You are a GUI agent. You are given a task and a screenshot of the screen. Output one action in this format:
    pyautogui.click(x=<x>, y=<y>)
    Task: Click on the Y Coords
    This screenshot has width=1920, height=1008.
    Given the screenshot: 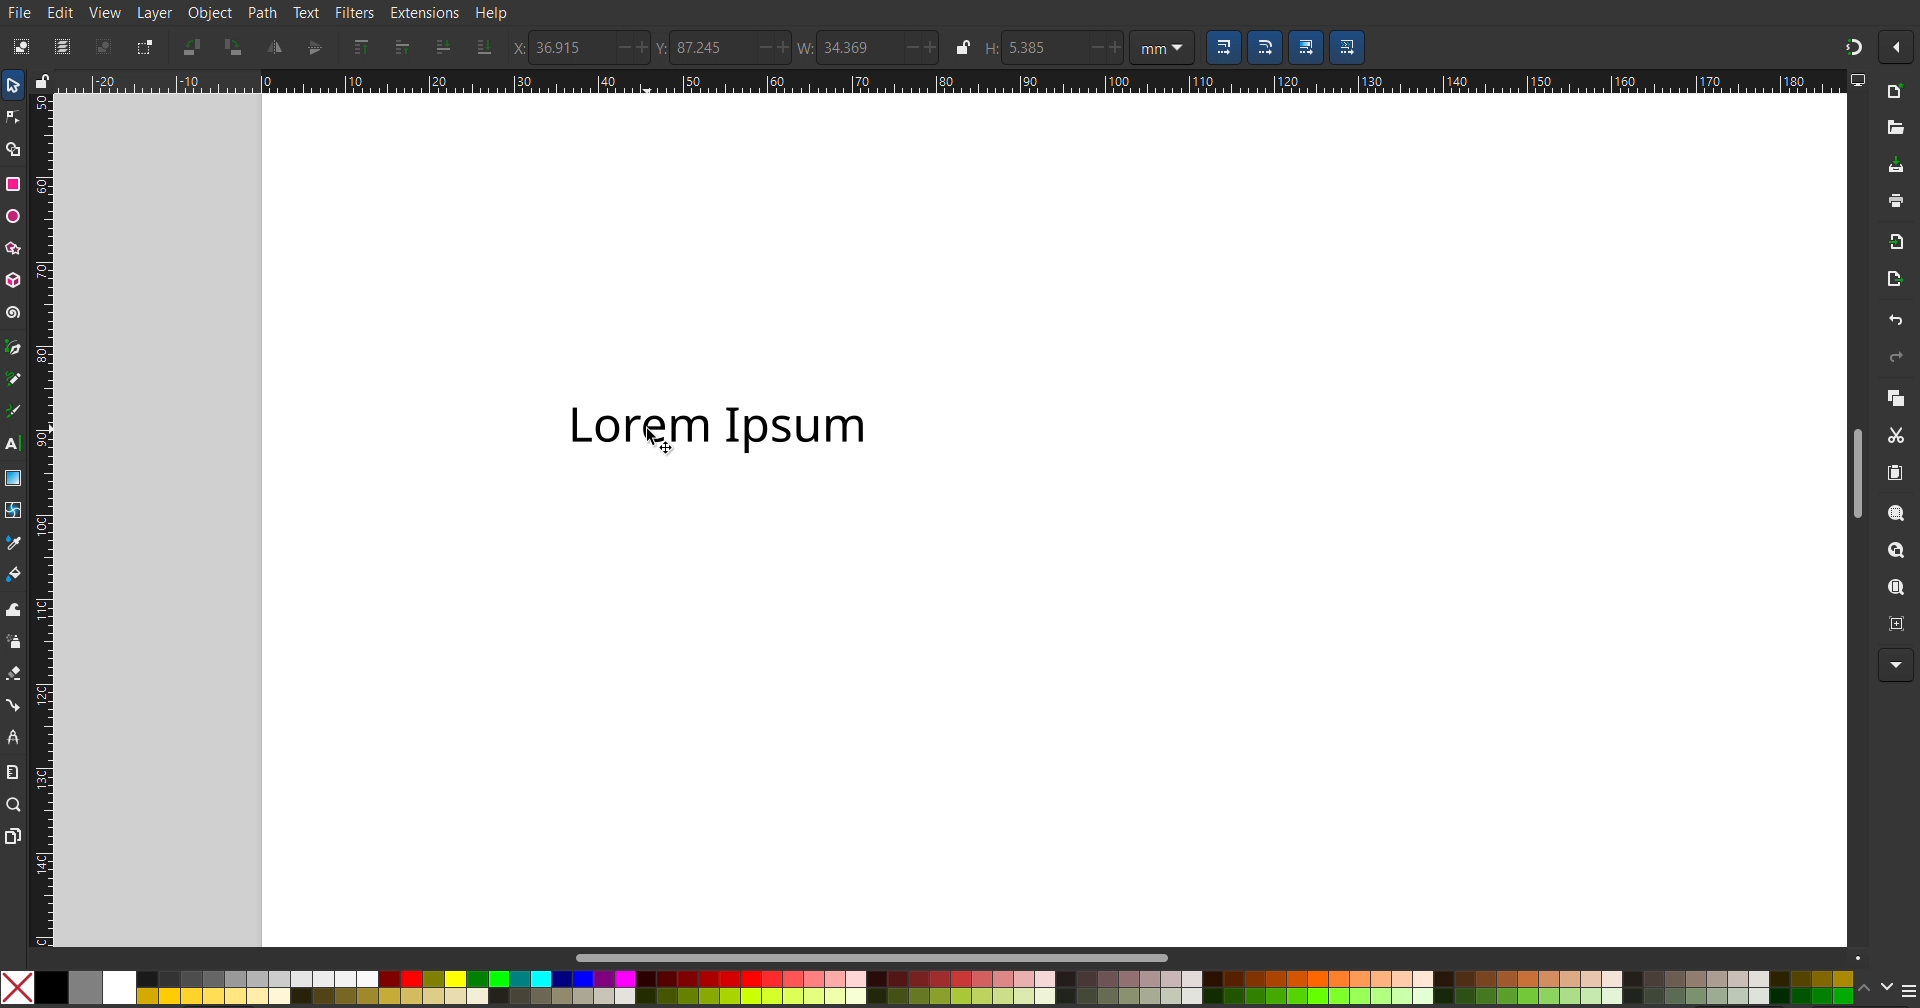 What is the action you would take?
    pyautogui.click(x=723, y=48)
    